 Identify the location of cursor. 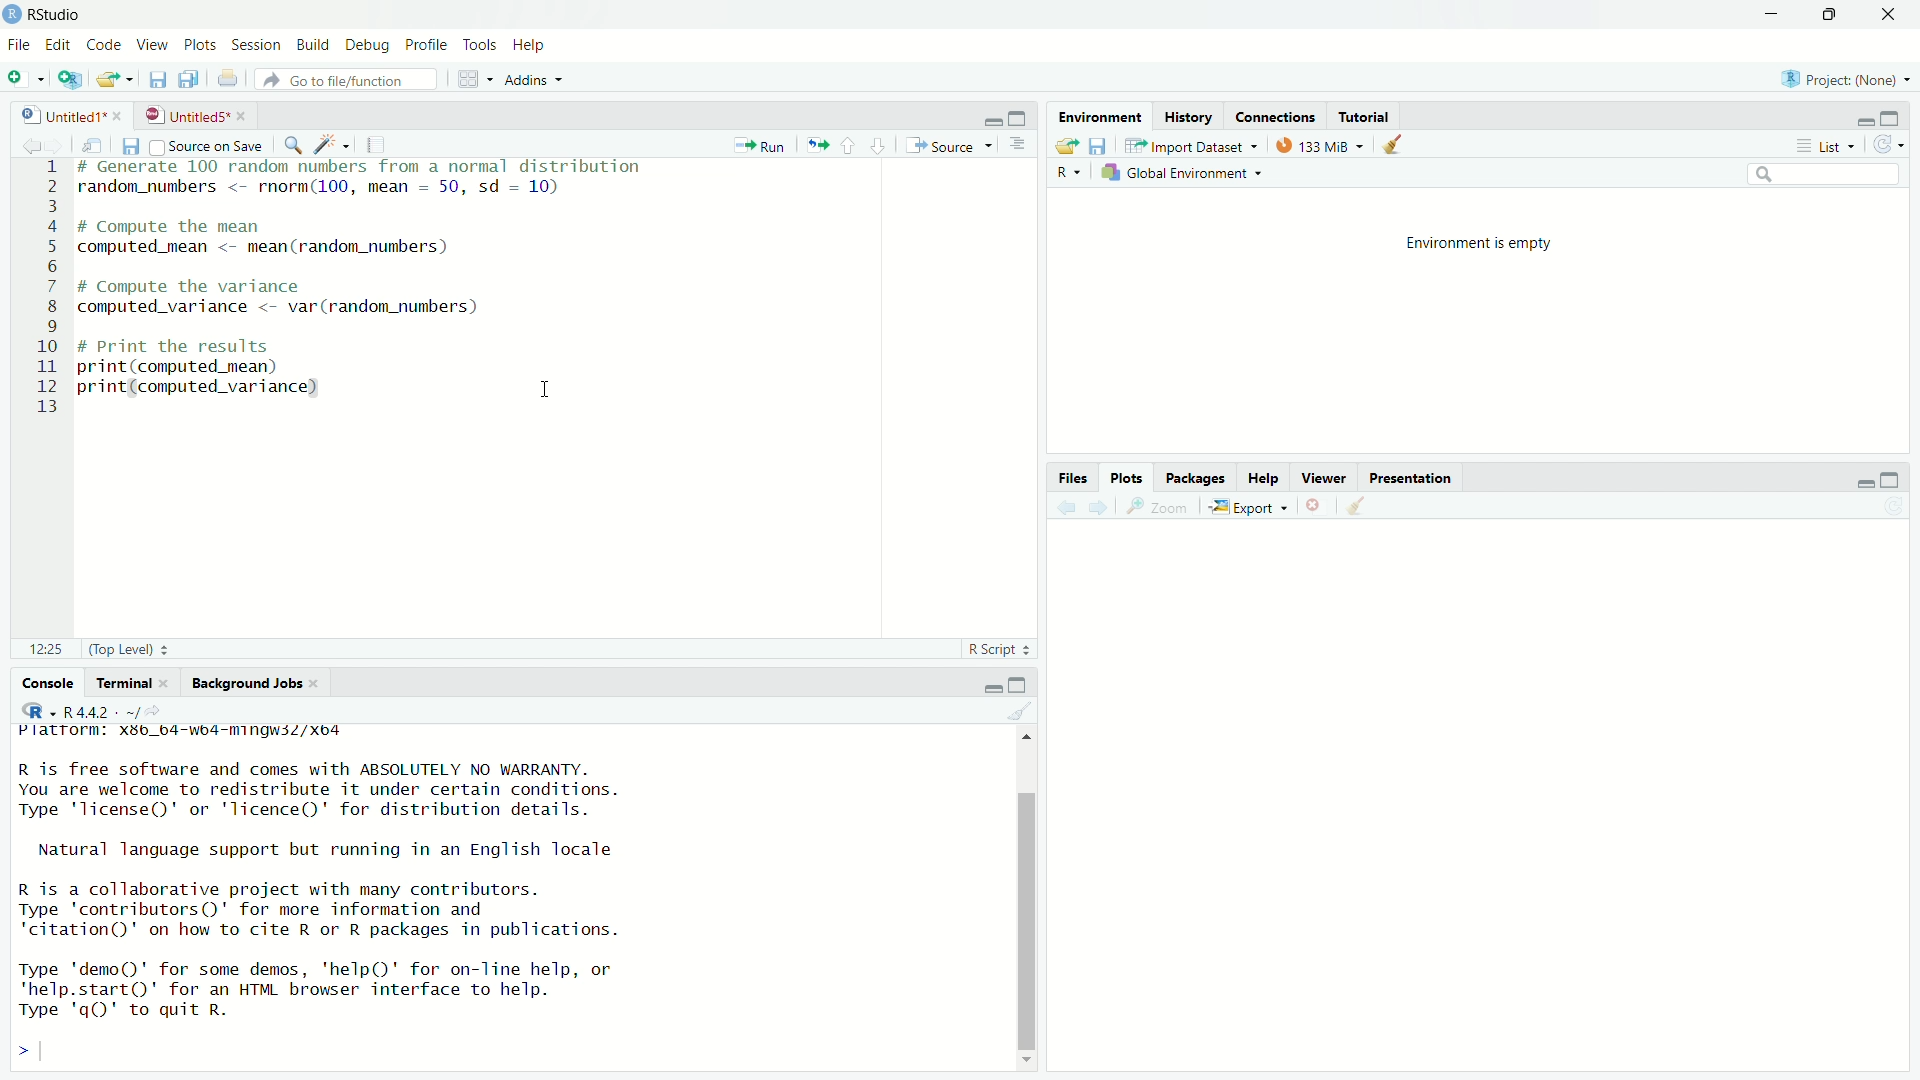
(550, 387).